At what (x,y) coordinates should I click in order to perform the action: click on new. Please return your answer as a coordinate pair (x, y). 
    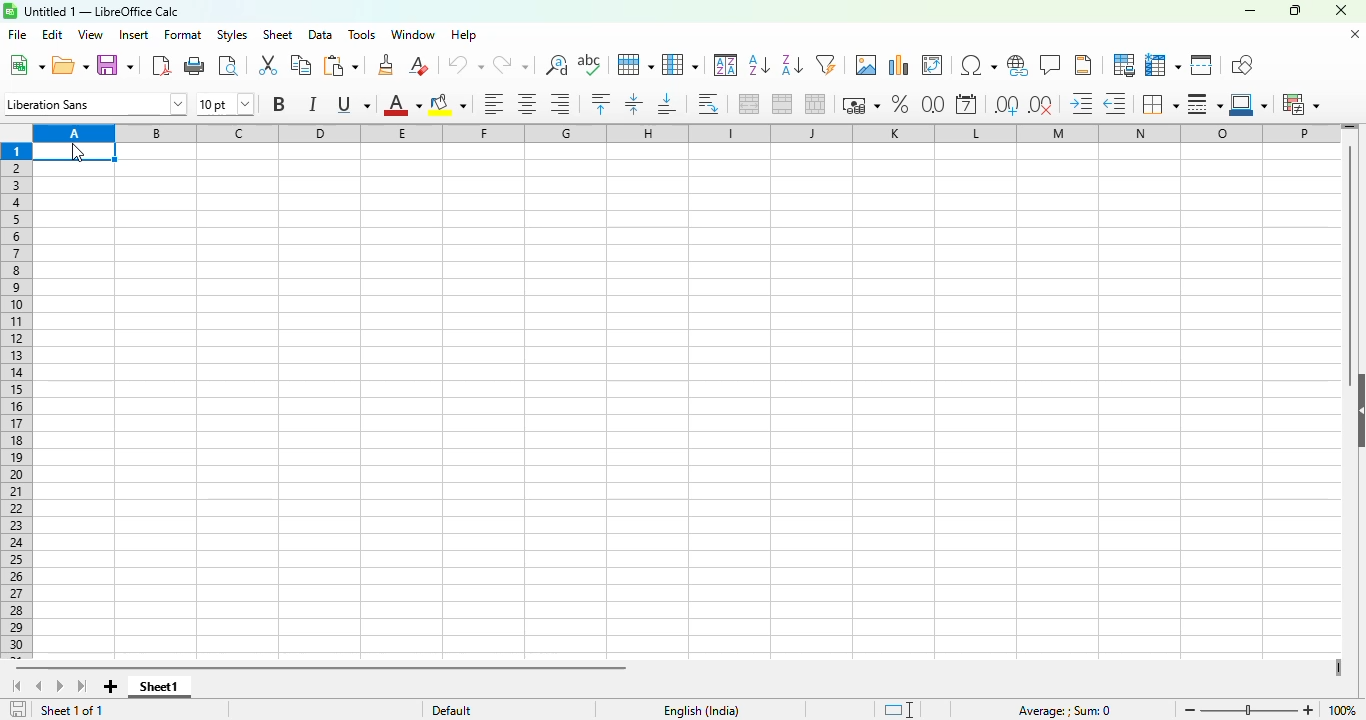
    Looking at the image, I should click on (26, 65).